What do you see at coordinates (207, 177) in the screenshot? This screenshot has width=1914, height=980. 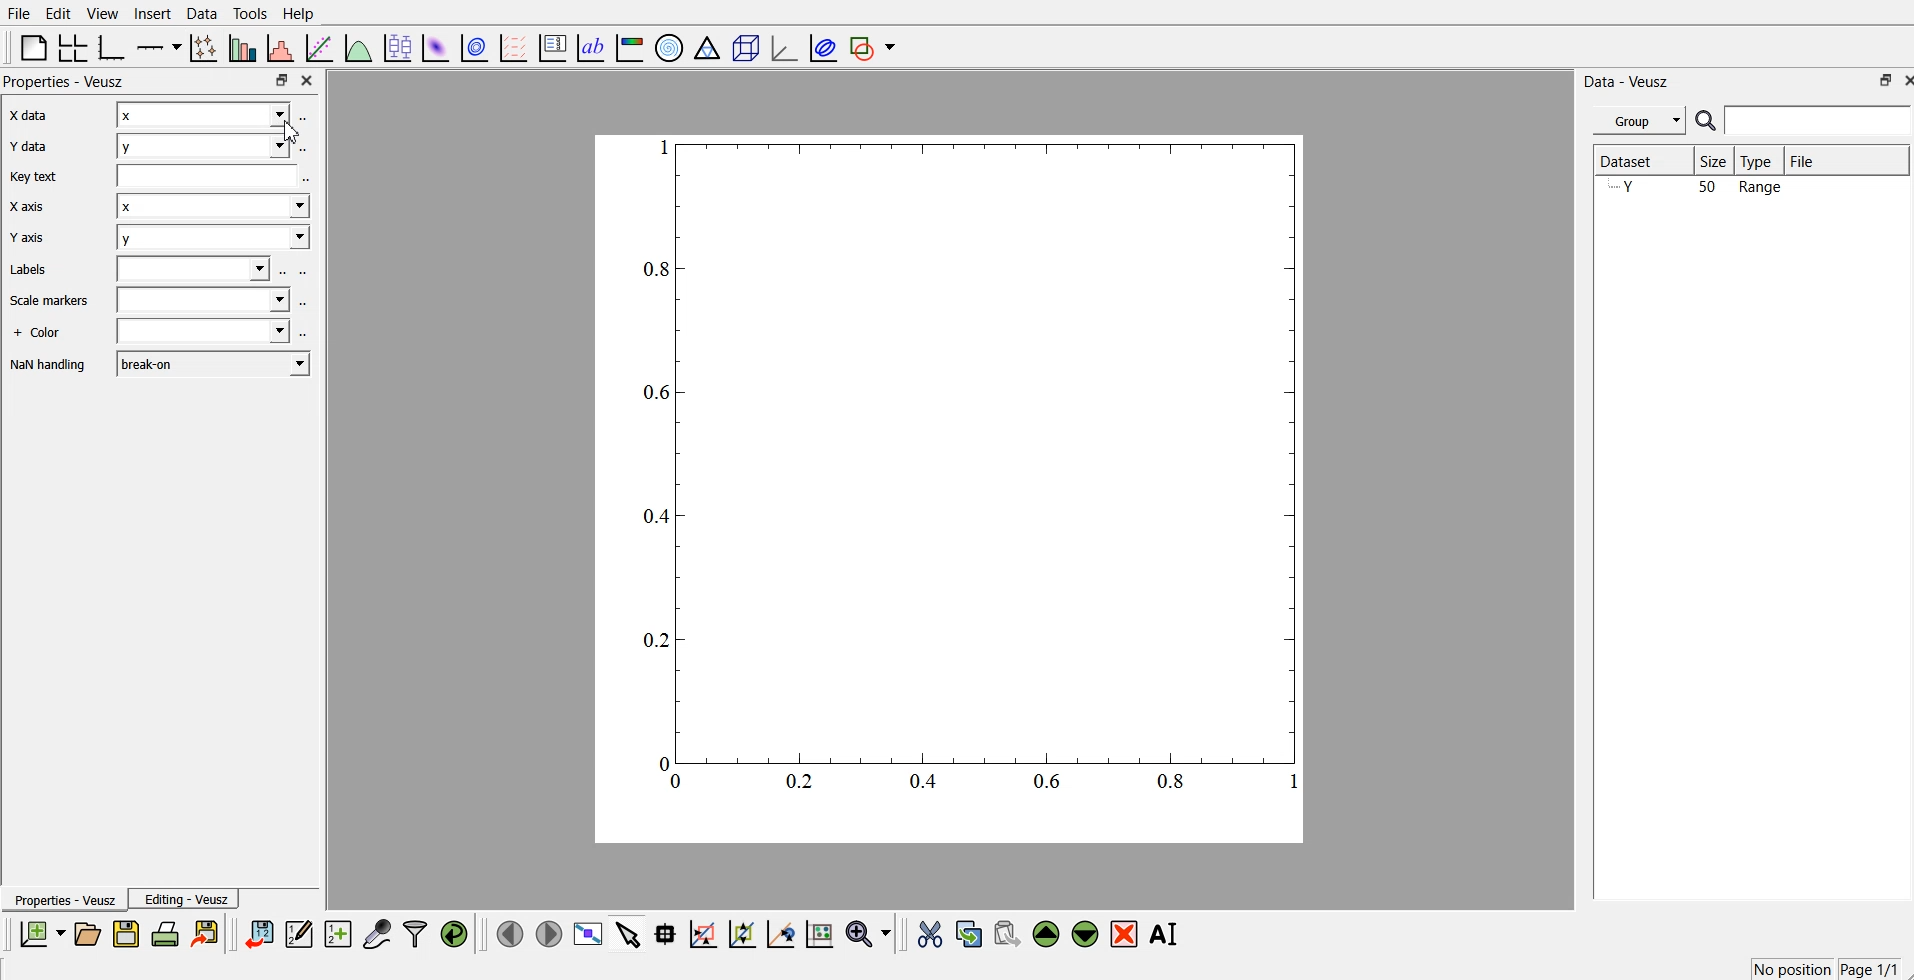 I see `Key text field` at bounding box center [207, 177].